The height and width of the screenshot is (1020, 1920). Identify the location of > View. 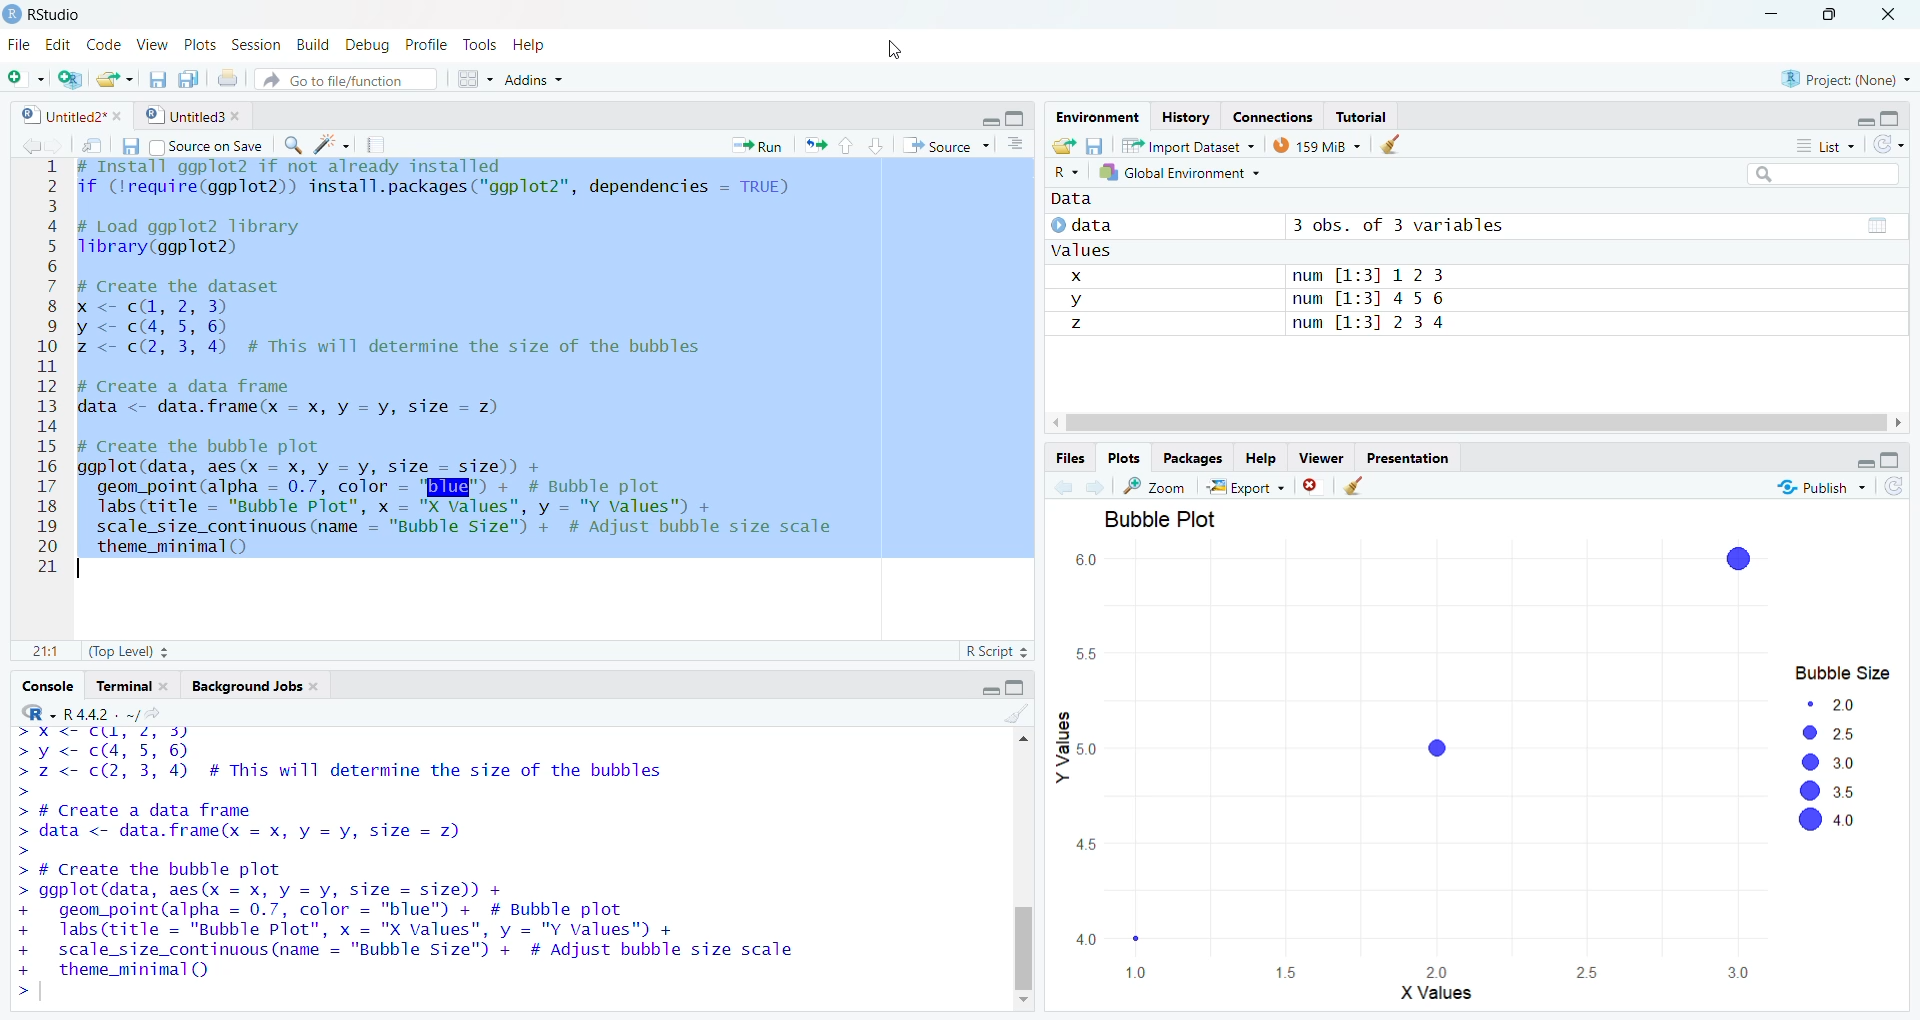
(155, 44).